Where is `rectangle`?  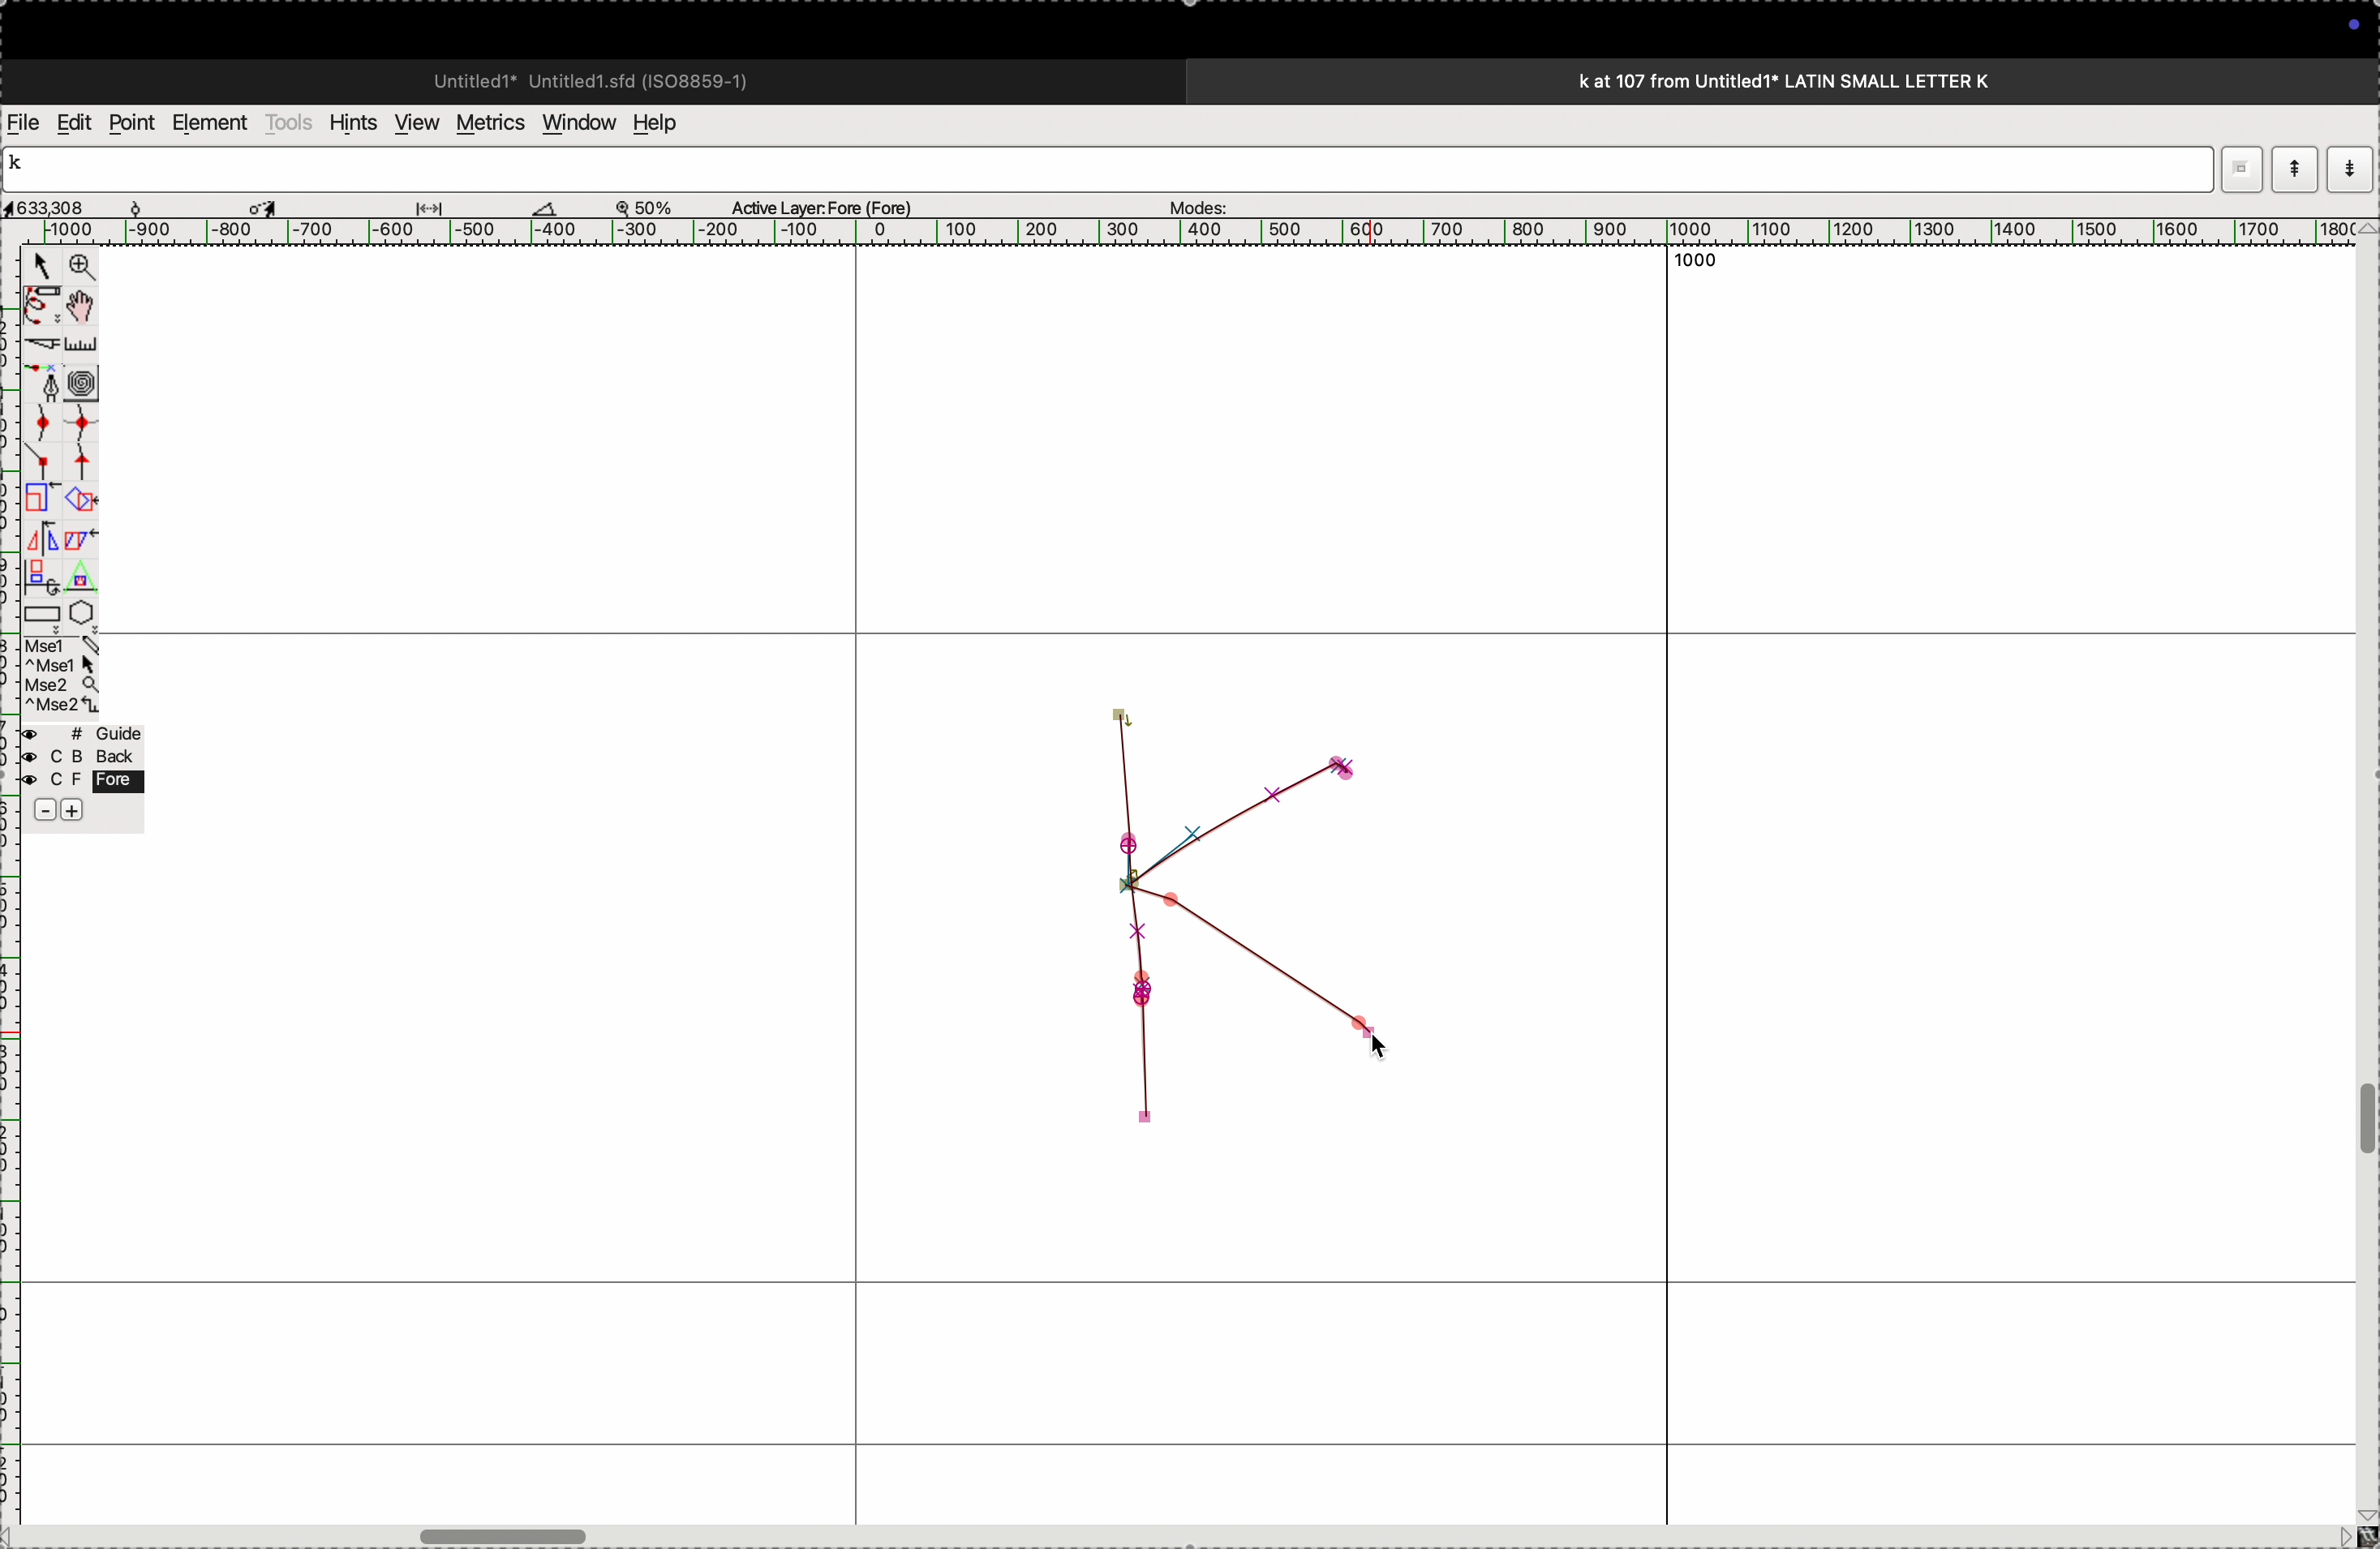
rectangle is located at coordinates (36, 610).